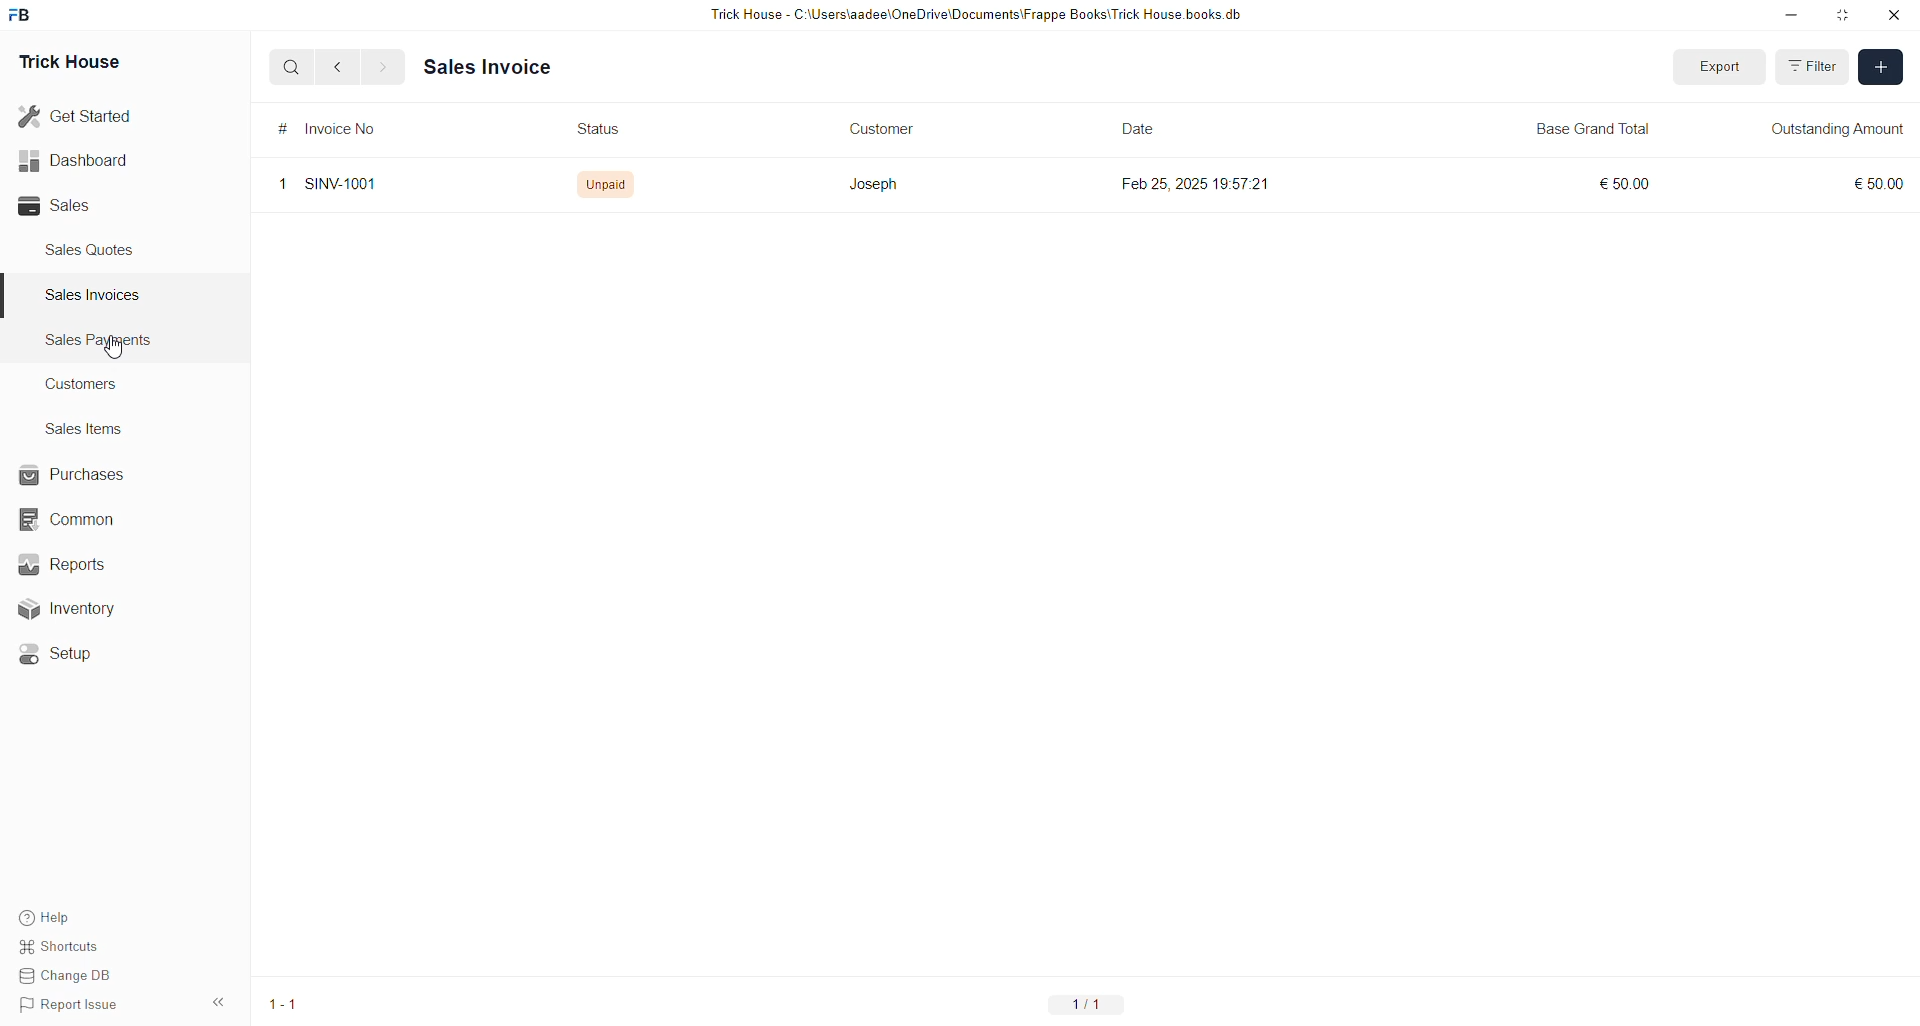 The width and height of the screenshot is (1920, 1026). I want to click on Sales Invoice, so click(483, 67).